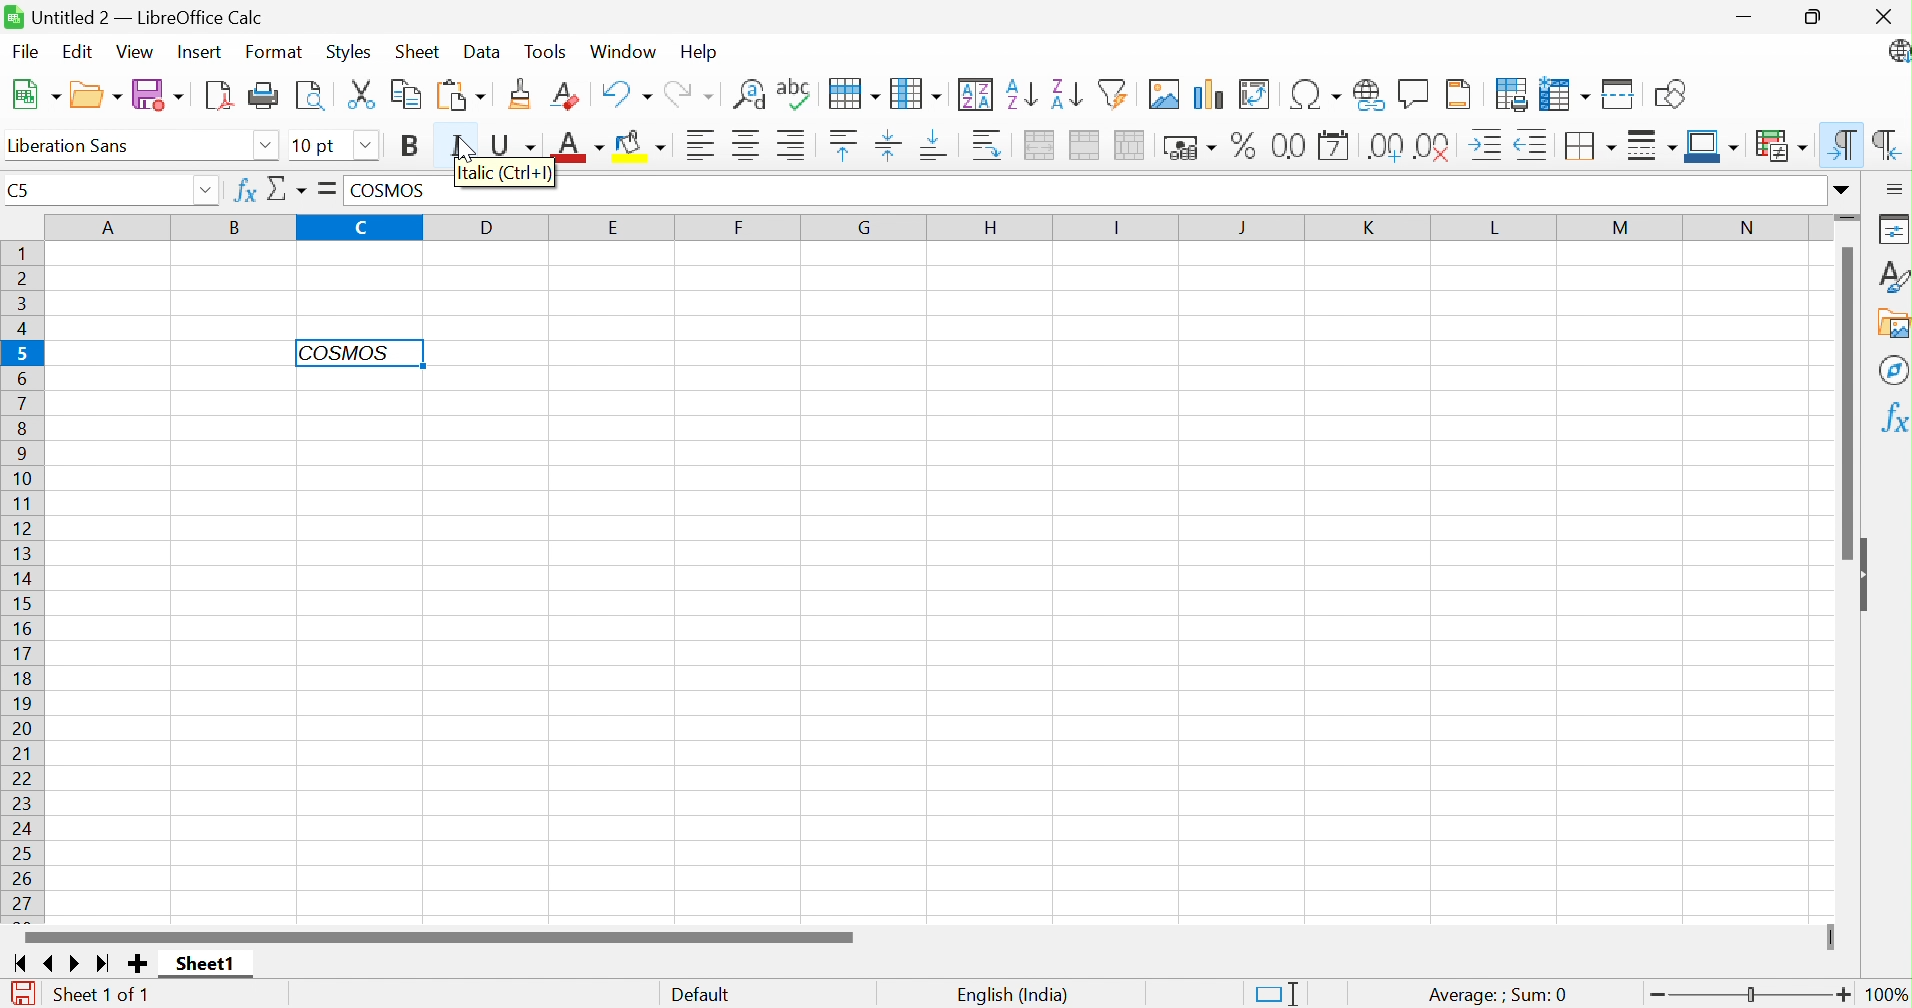 Image resolution: width=1912 pixels, height=1008 pixels. What do you see at coordinates (104, 966) in the screenshot?
I see `Scroll to last sheet` at bounding box center [104, 966].